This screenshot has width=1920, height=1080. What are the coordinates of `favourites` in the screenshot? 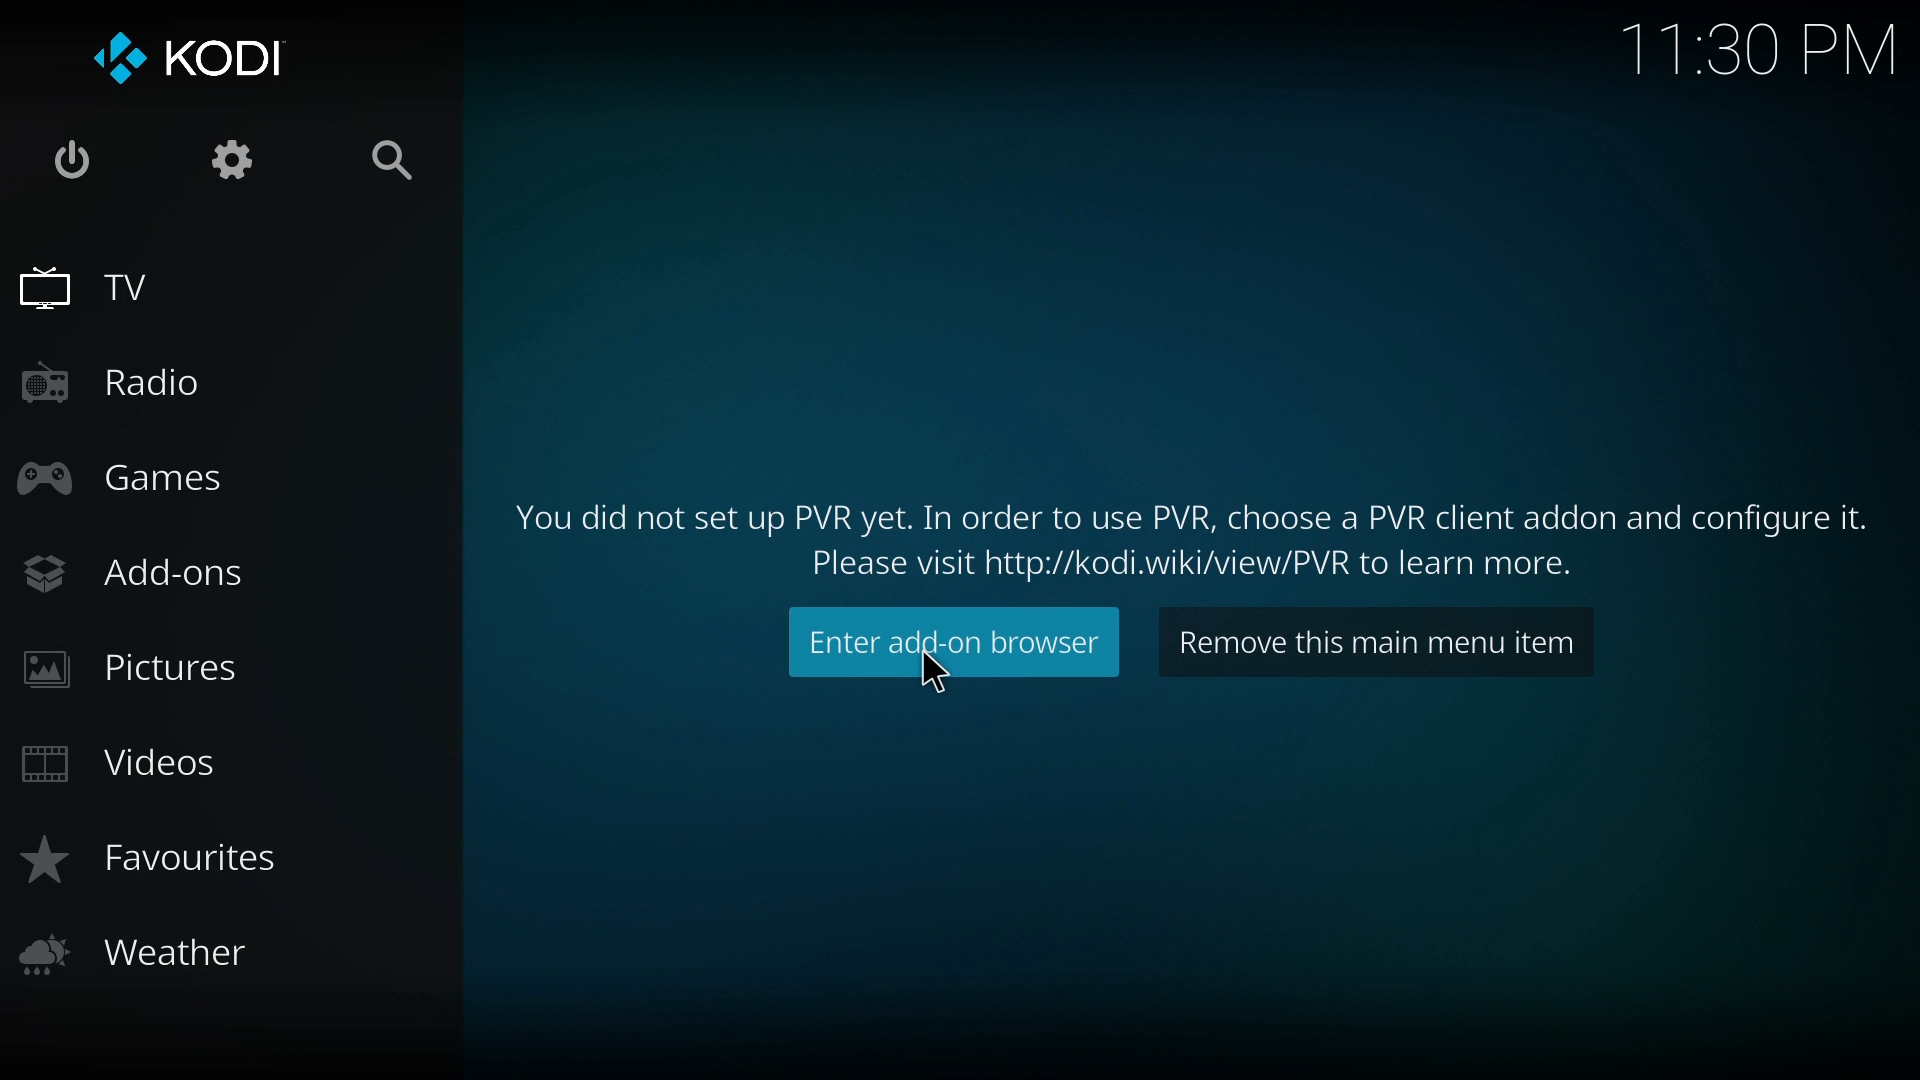 It's located at (161, 867).